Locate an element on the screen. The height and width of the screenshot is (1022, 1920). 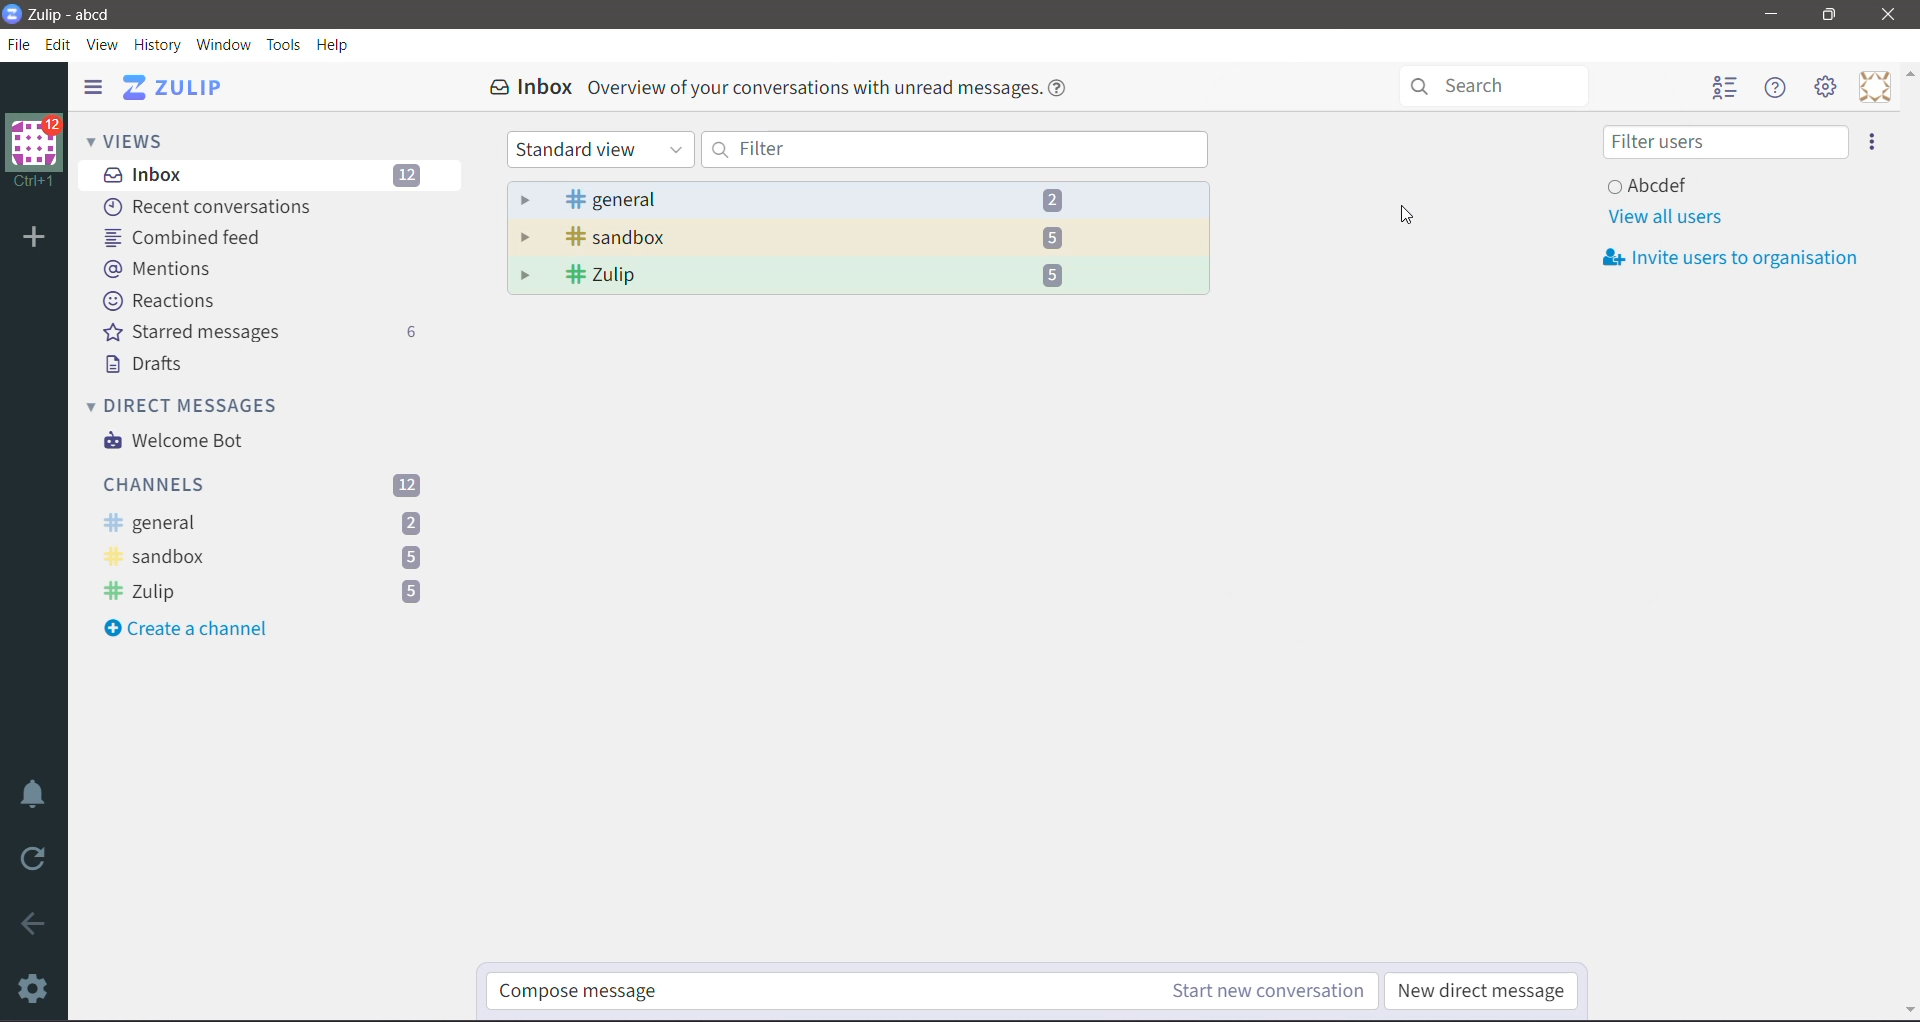
(status changed as away) User (Abcdef) and status is located at coordinates (1720, 182).